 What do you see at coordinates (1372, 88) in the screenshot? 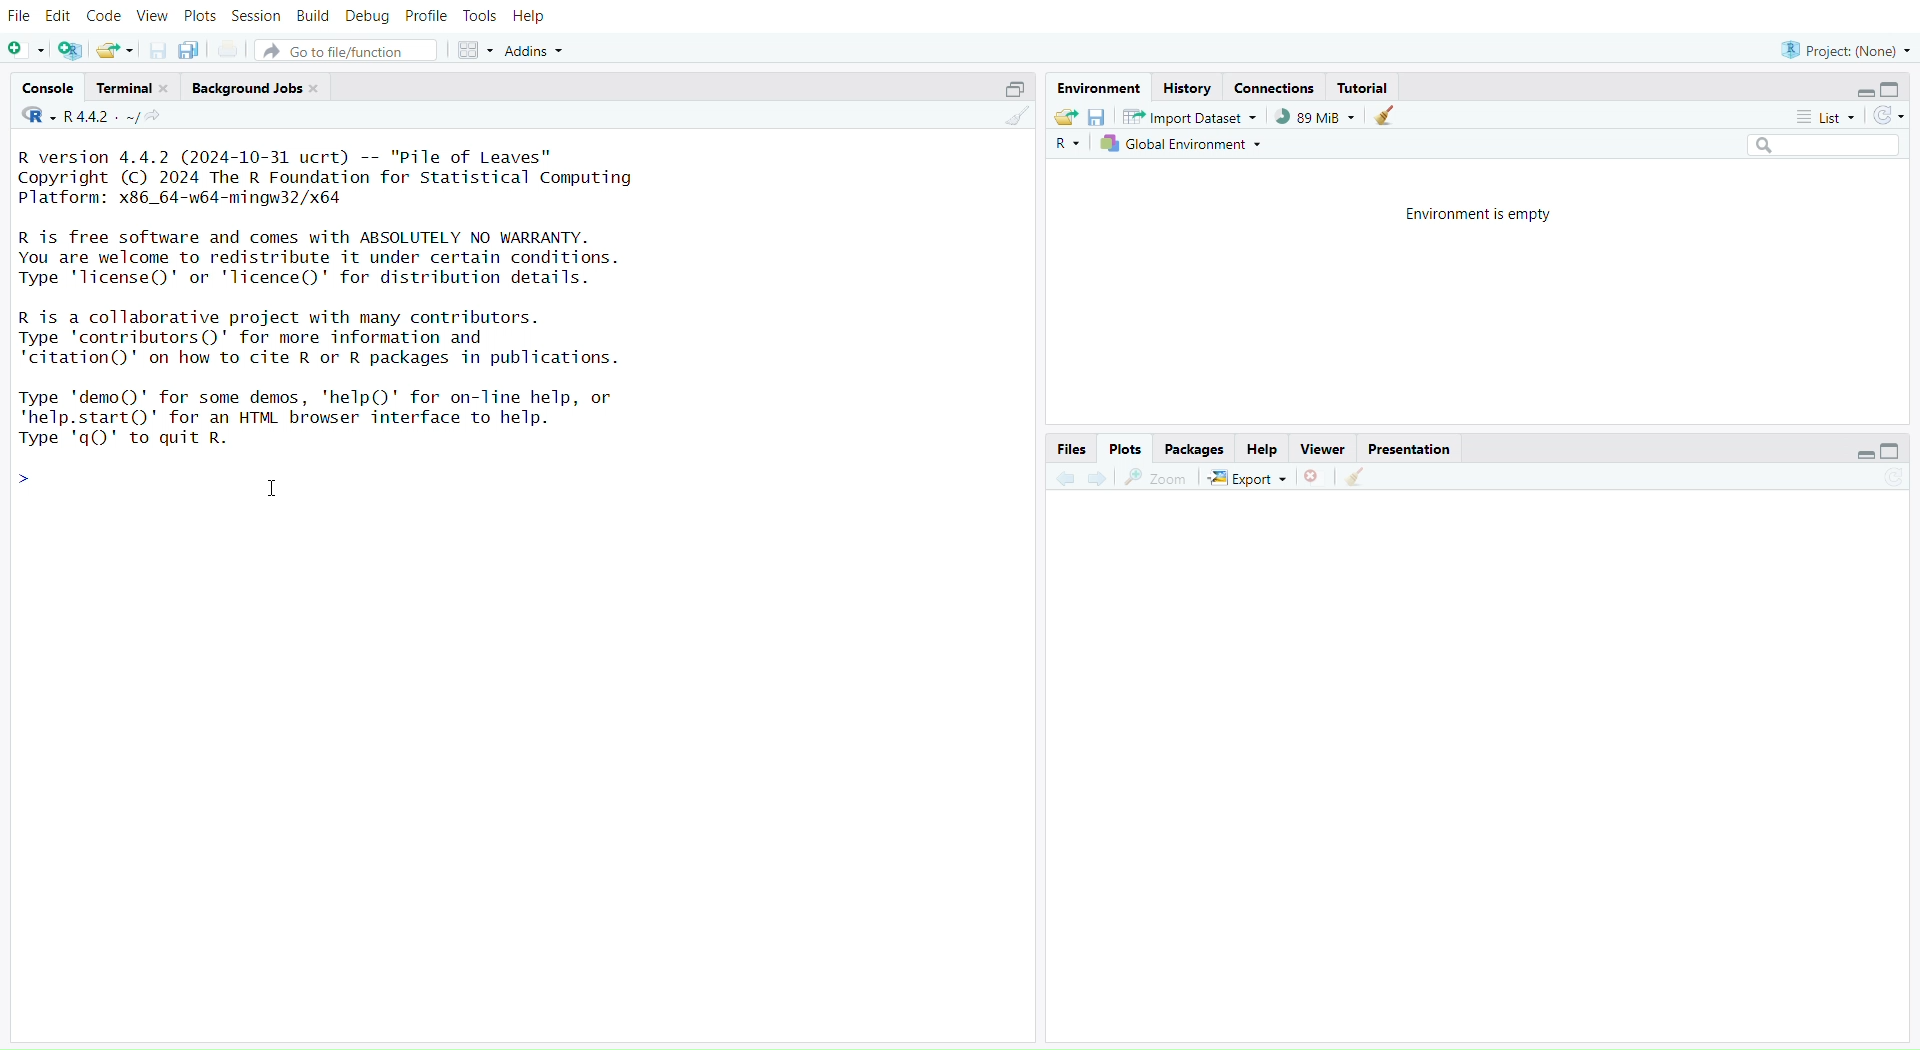
I see `Tutorial` at bounding box center [1372, 88].